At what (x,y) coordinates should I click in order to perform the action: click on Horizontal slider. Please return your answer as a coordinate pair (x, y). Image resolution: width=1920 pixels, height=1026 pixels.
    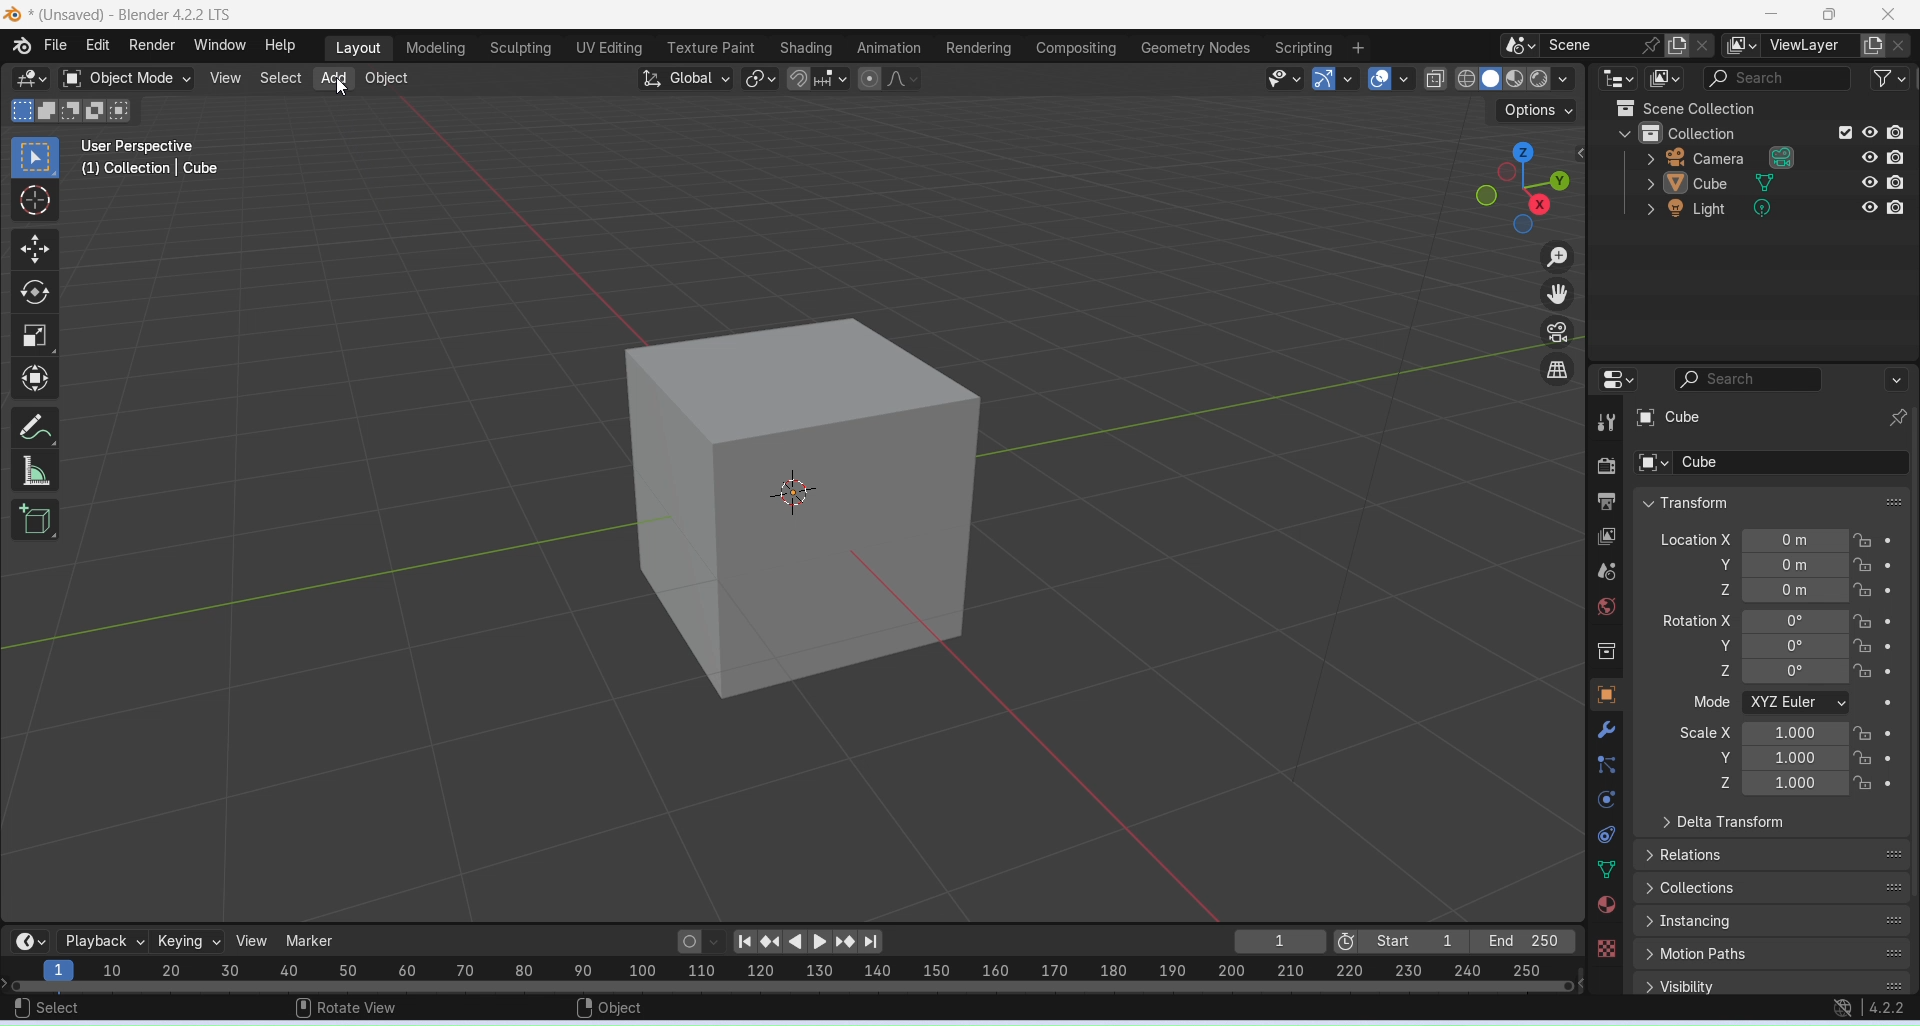
    Looking at the image, I should click on (795, 986).